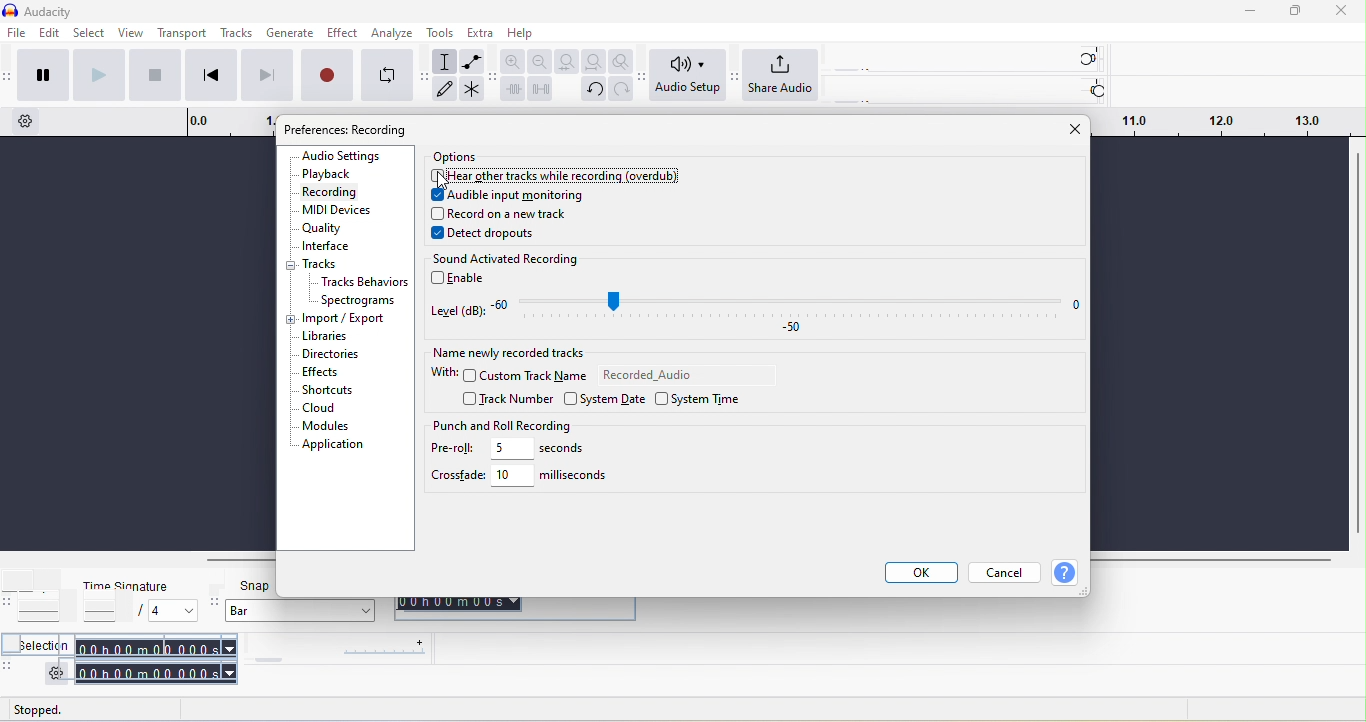 This screenshot has width=1366, height=722. What do you see at coordinates (216, 598) in the screenshot?
I see `audacity snapping toolbar` at bounding box center [216, 598].